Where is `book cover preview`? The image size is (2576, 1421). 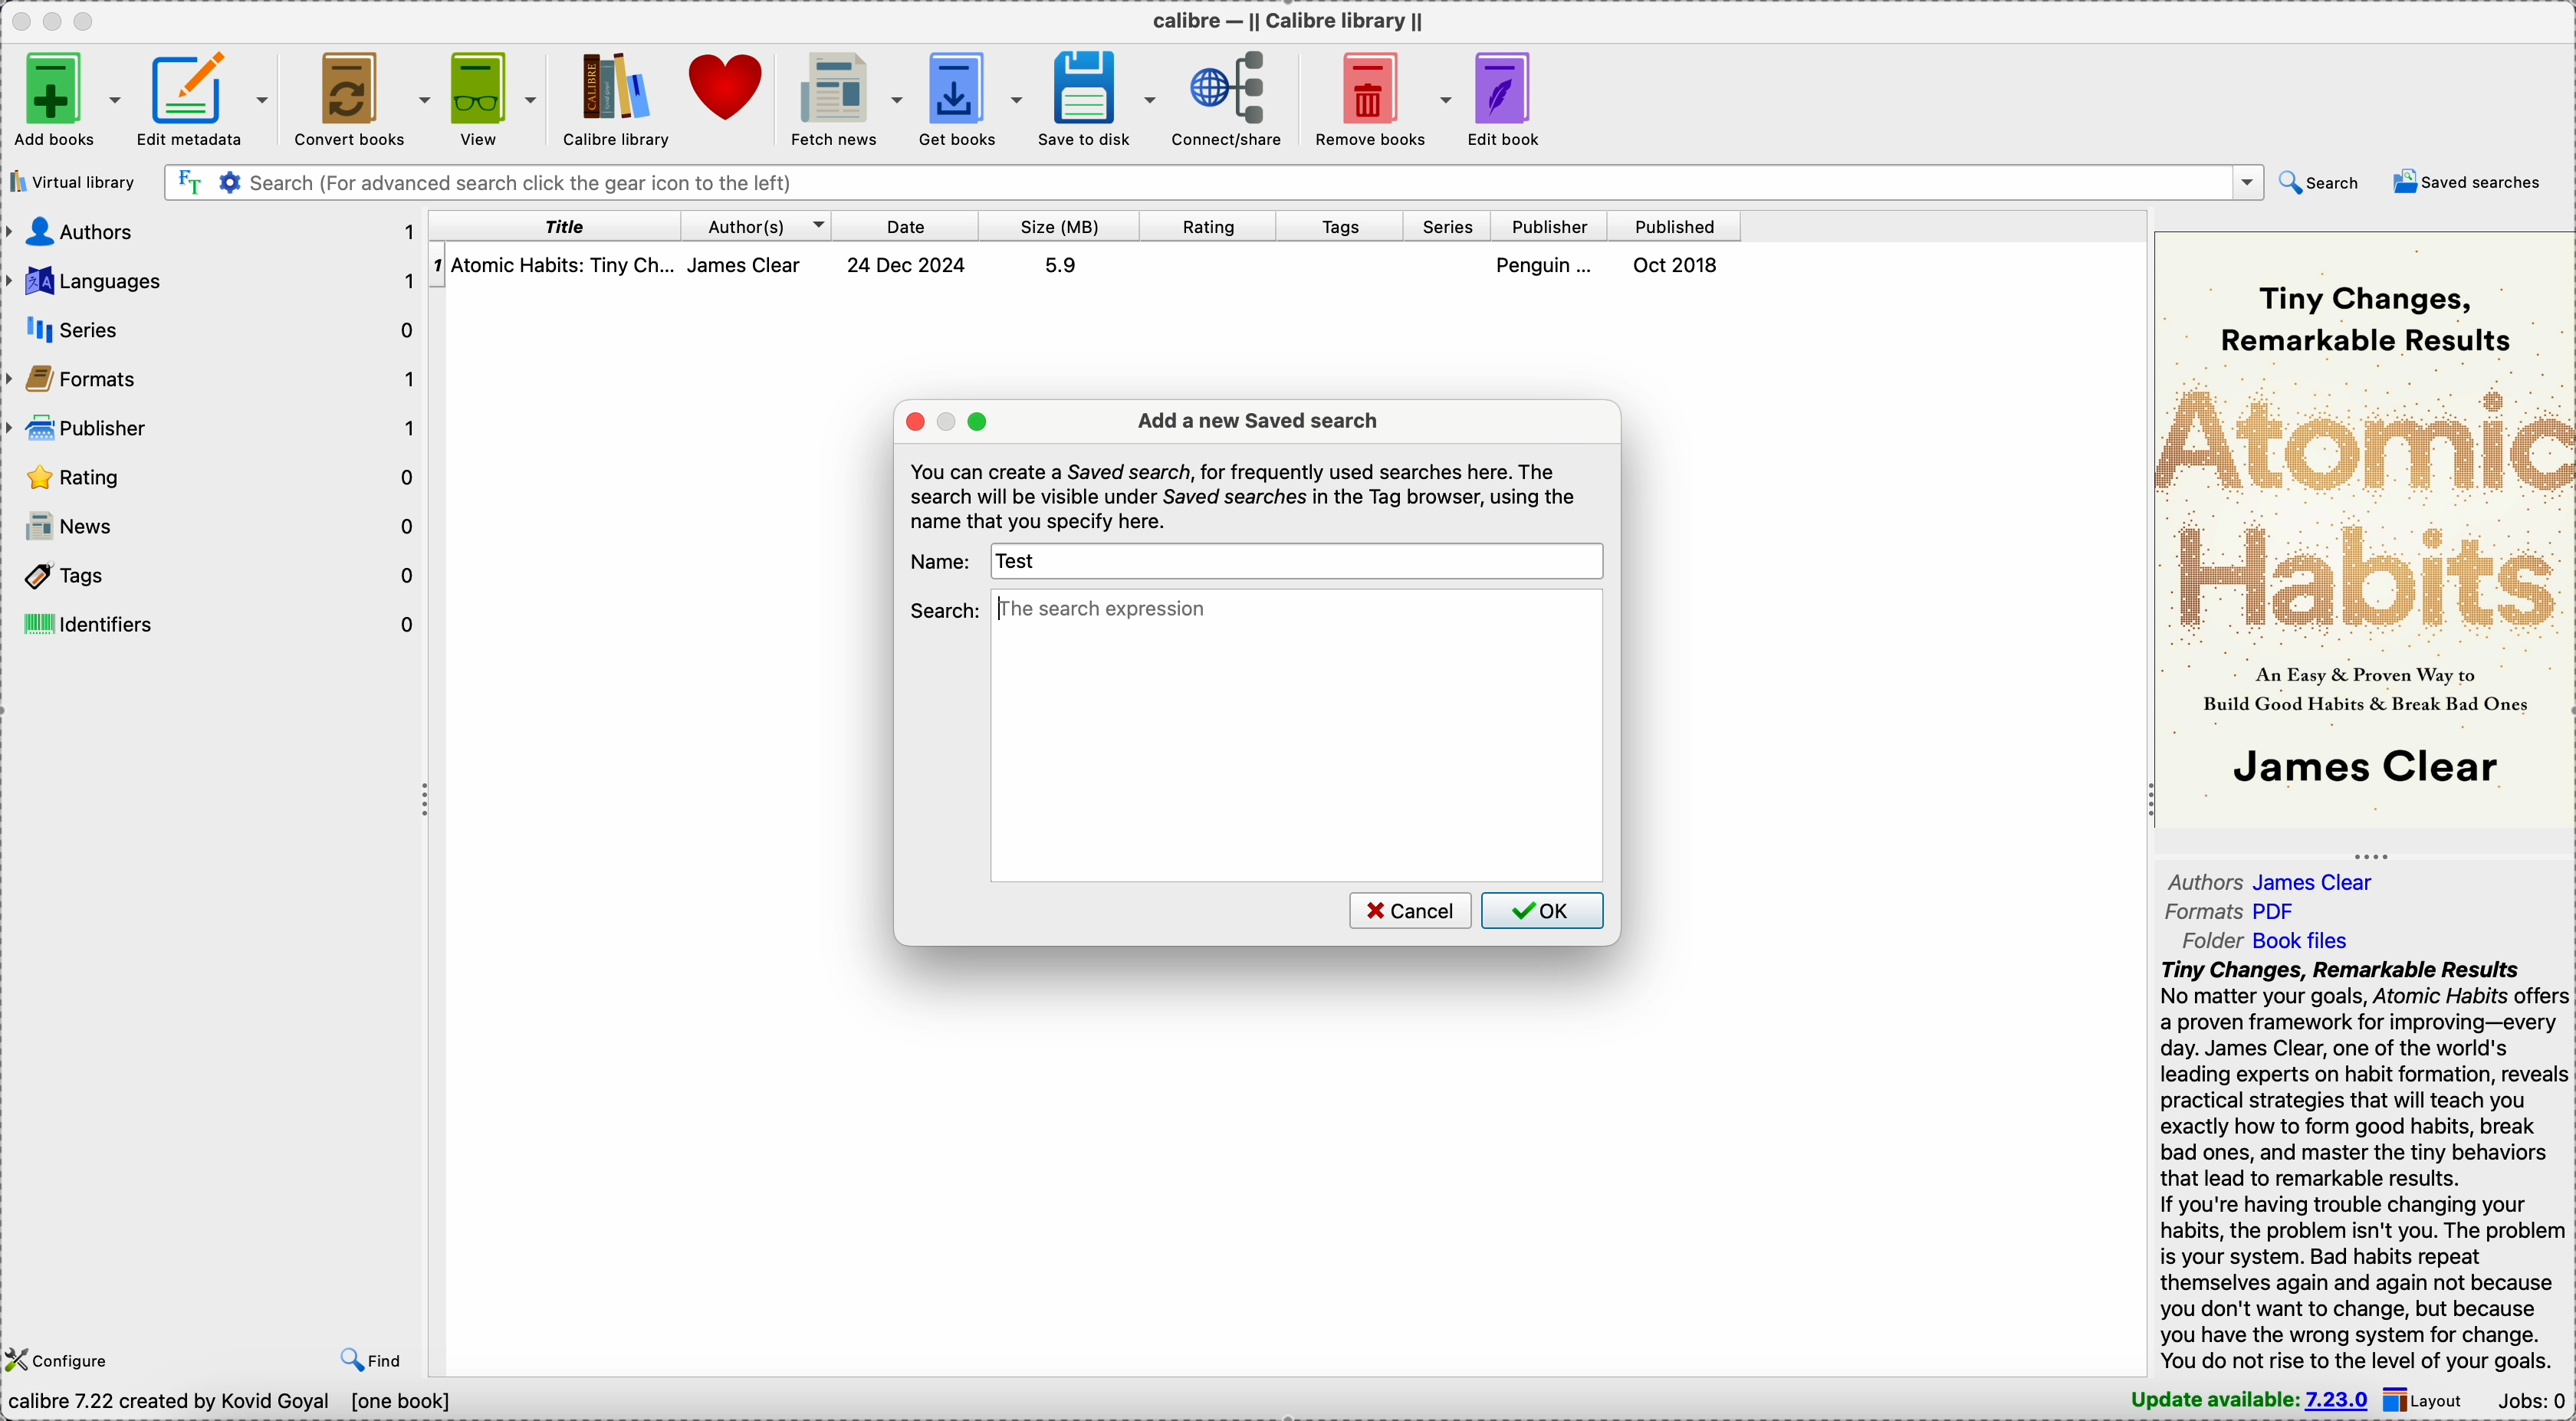
book cover preview is located at coordinates (2362, 527).